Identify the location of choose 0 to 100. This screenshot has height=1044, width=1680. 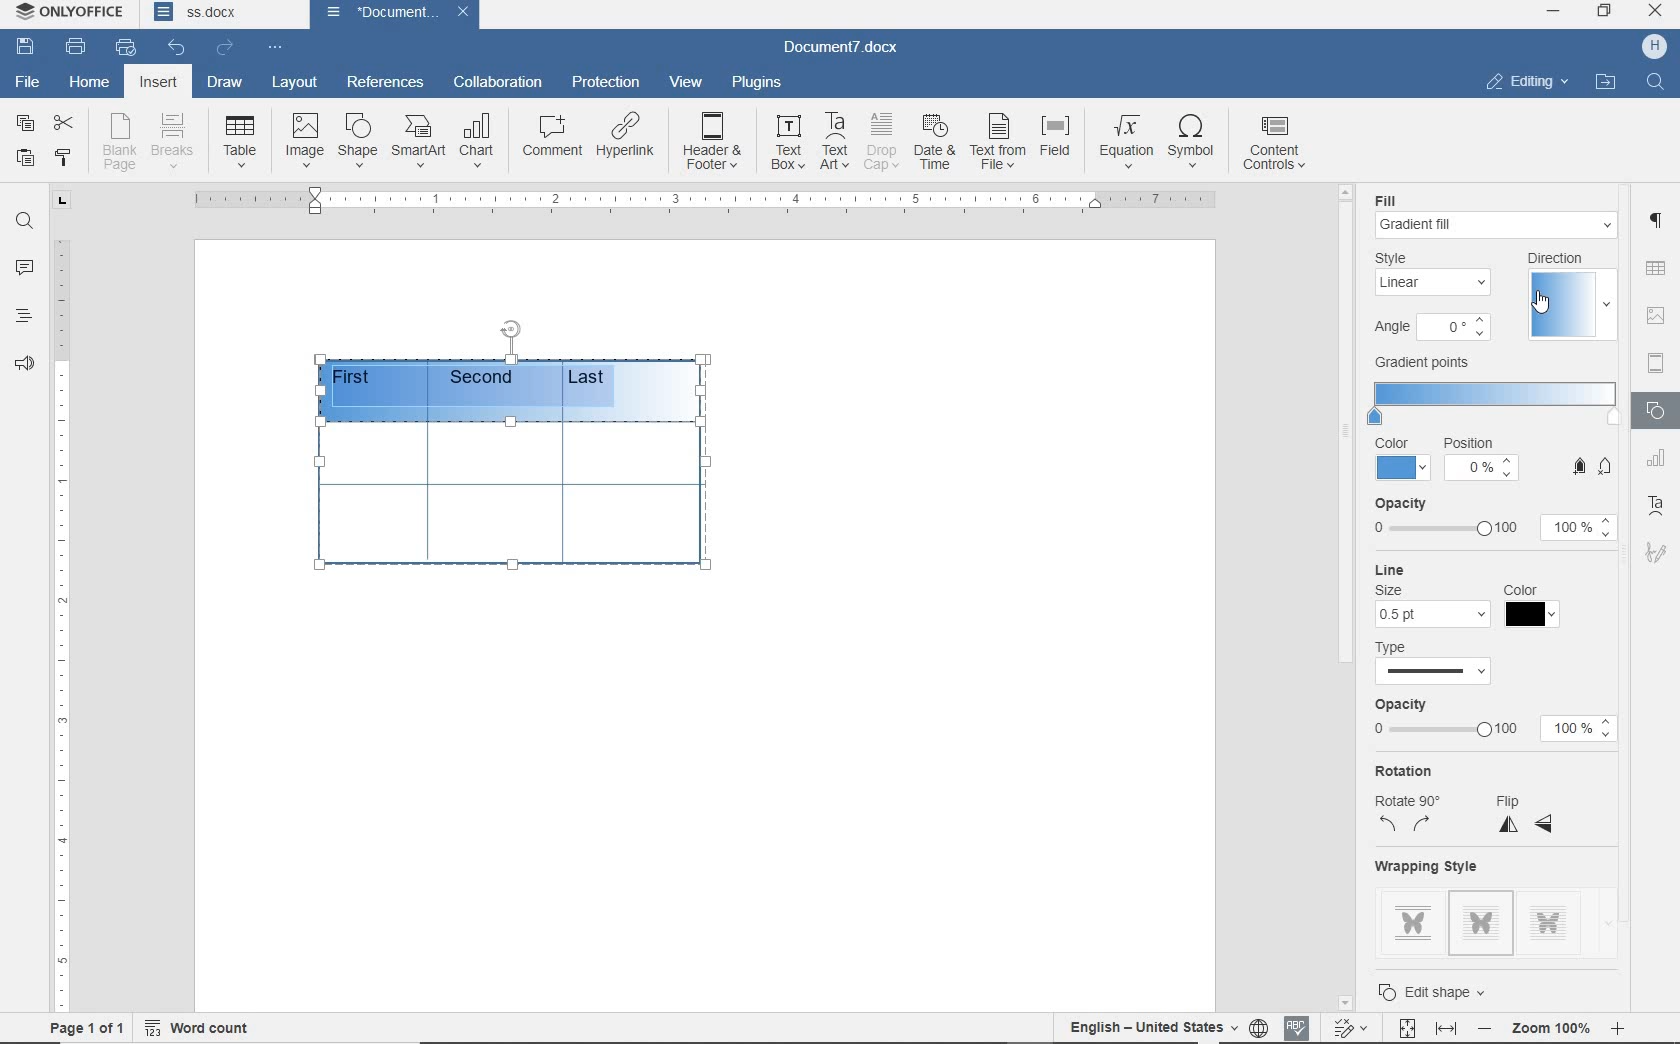
(1449, 526).